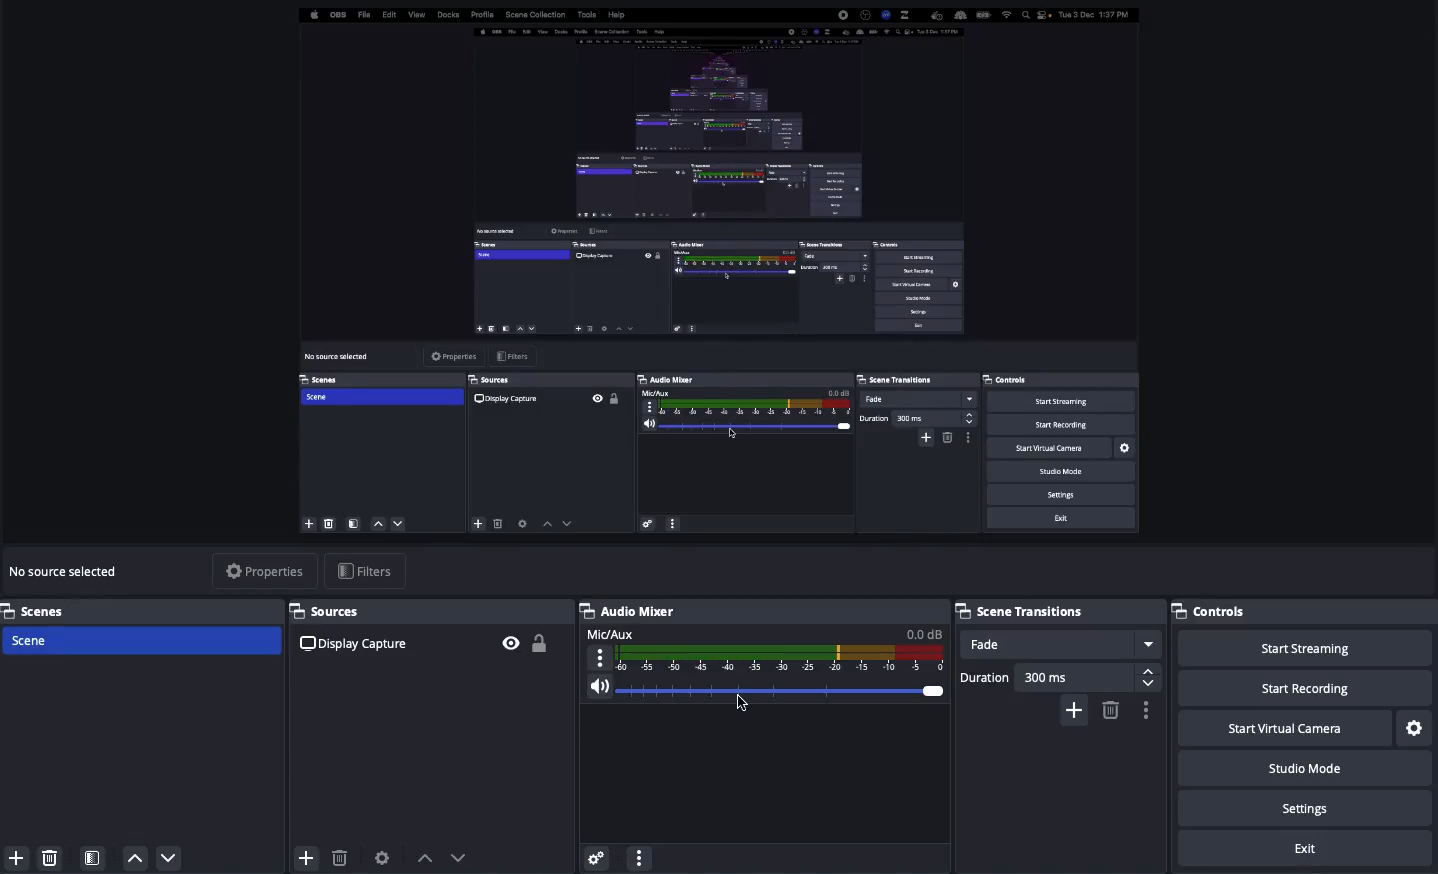 The width and height of the screenshot is (1438, 874). What do you see at coordinates (143, 642) in the screenshot?
I see `Scene` at bounding box center [143, 642].